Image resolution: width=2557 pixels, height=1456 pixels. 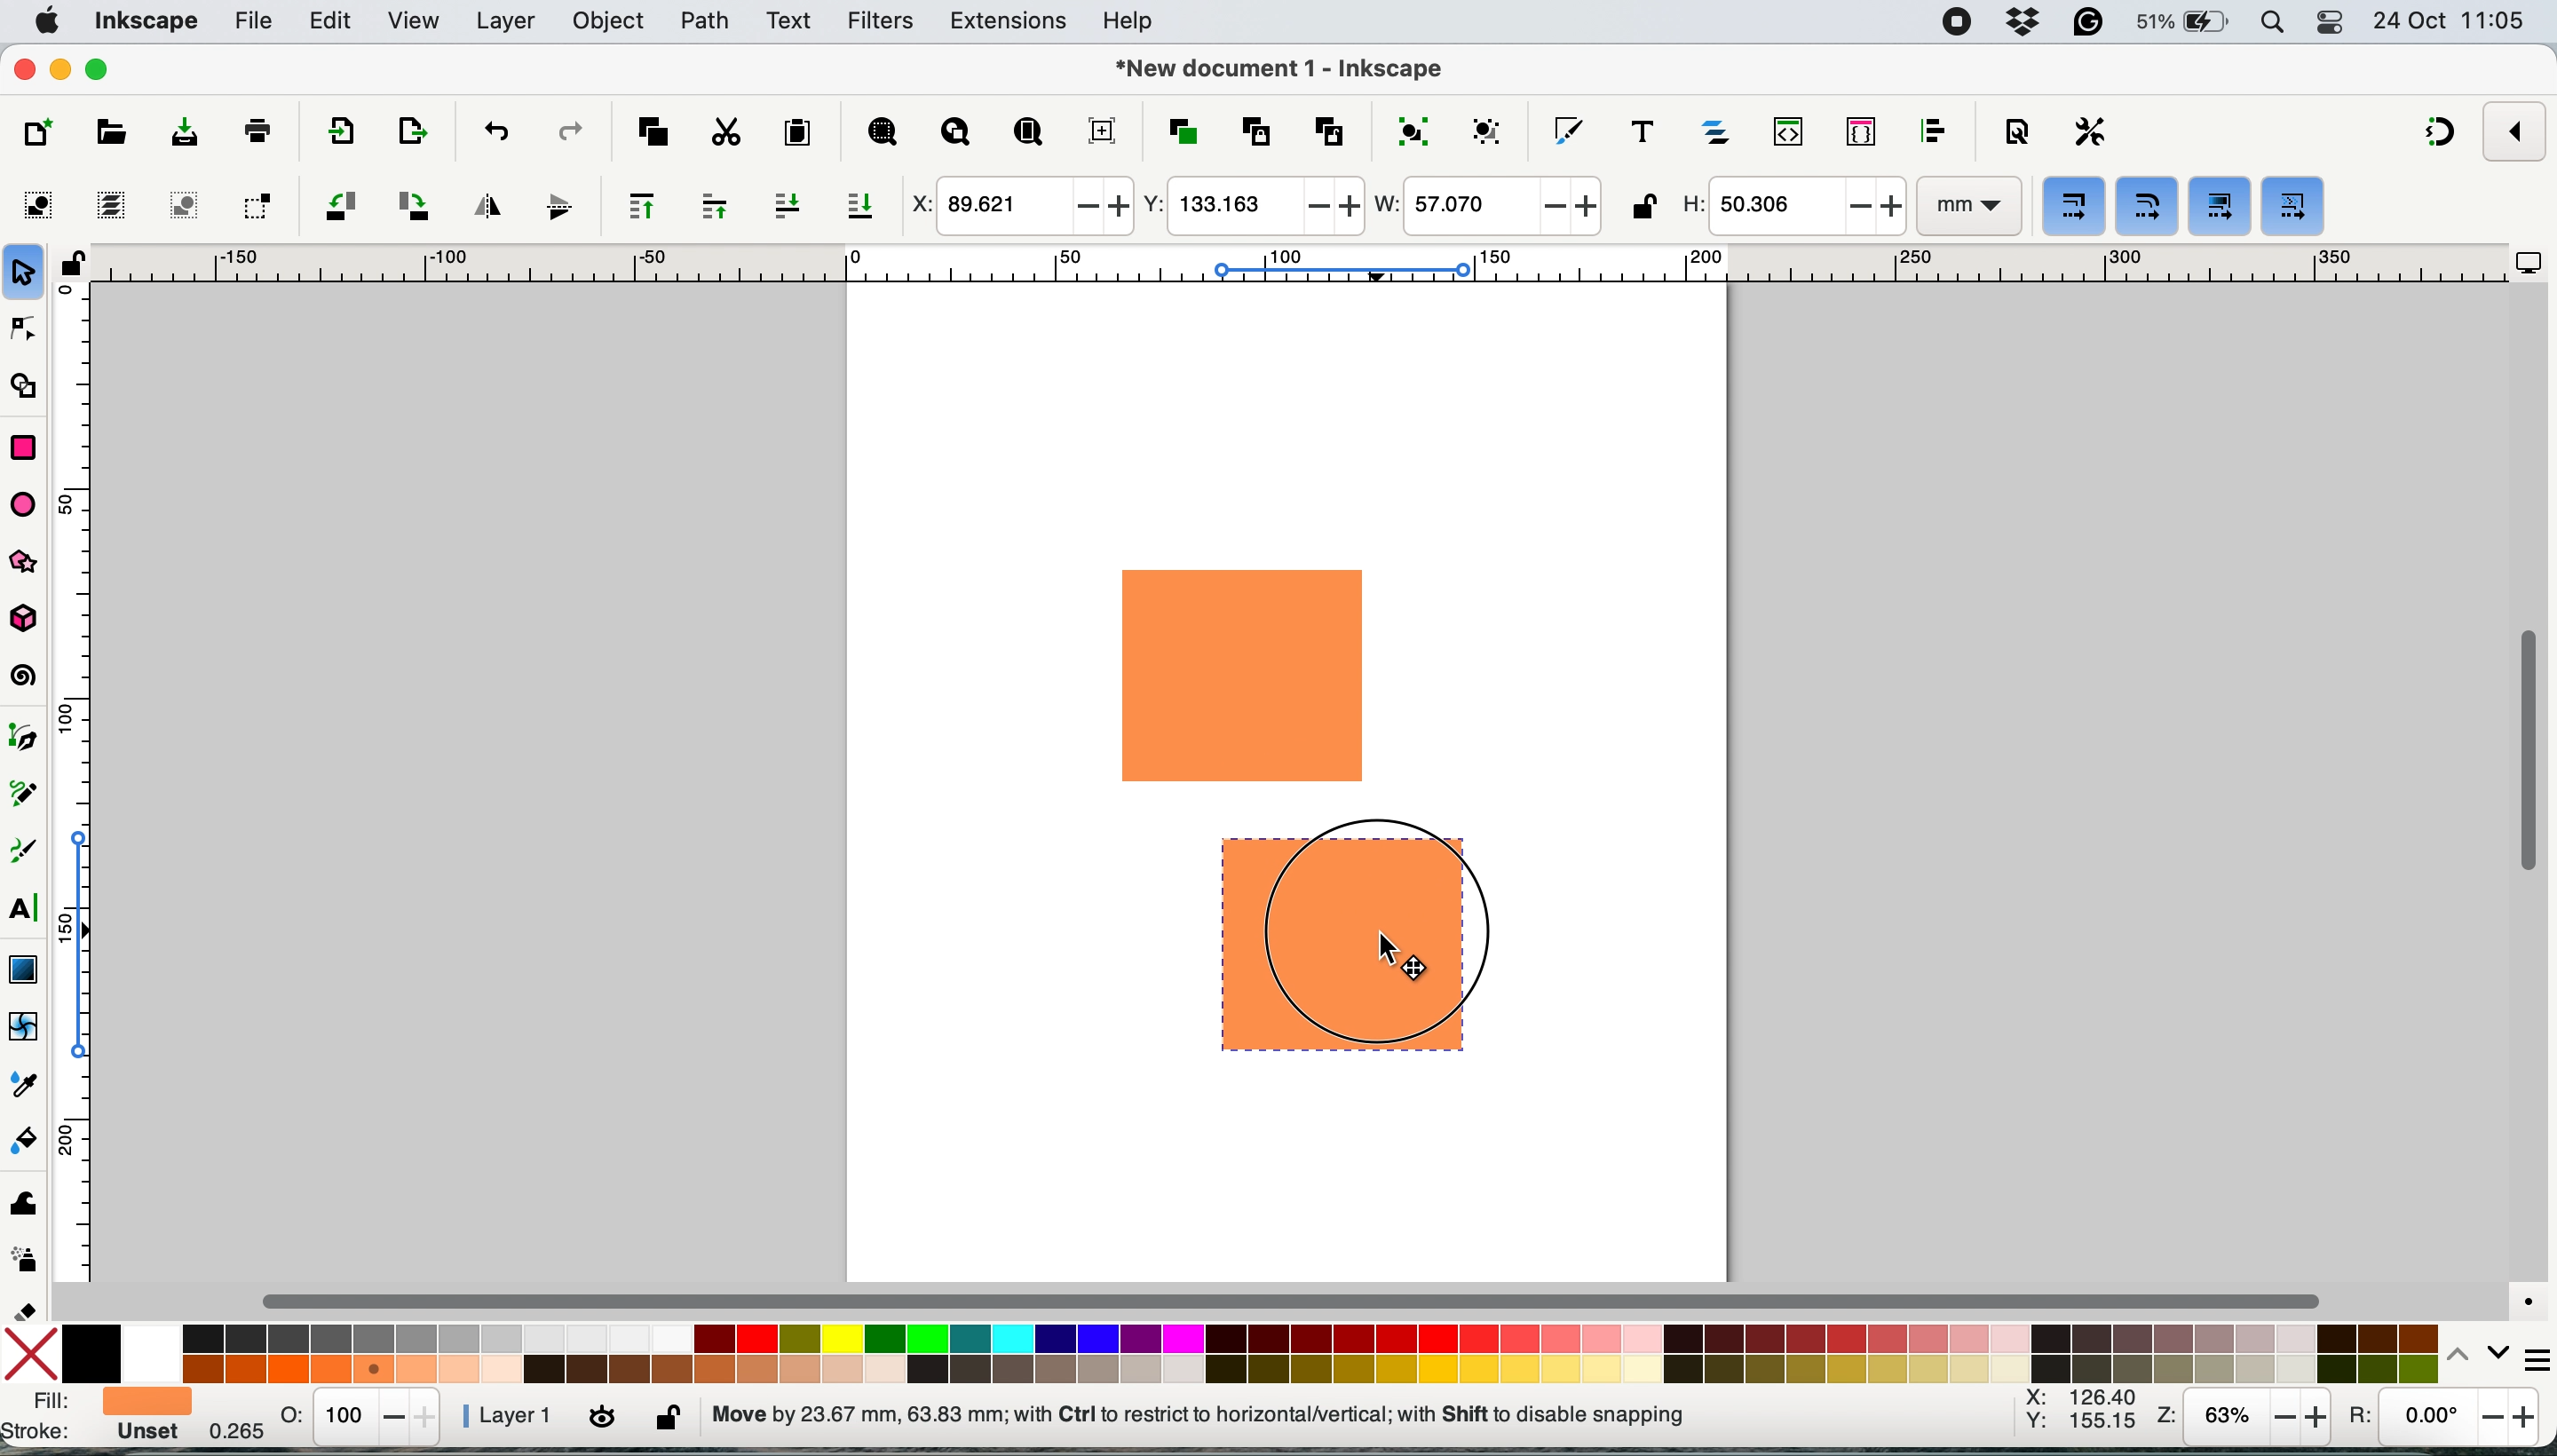 I want to click on inkscape, so click(x=146, y=23).